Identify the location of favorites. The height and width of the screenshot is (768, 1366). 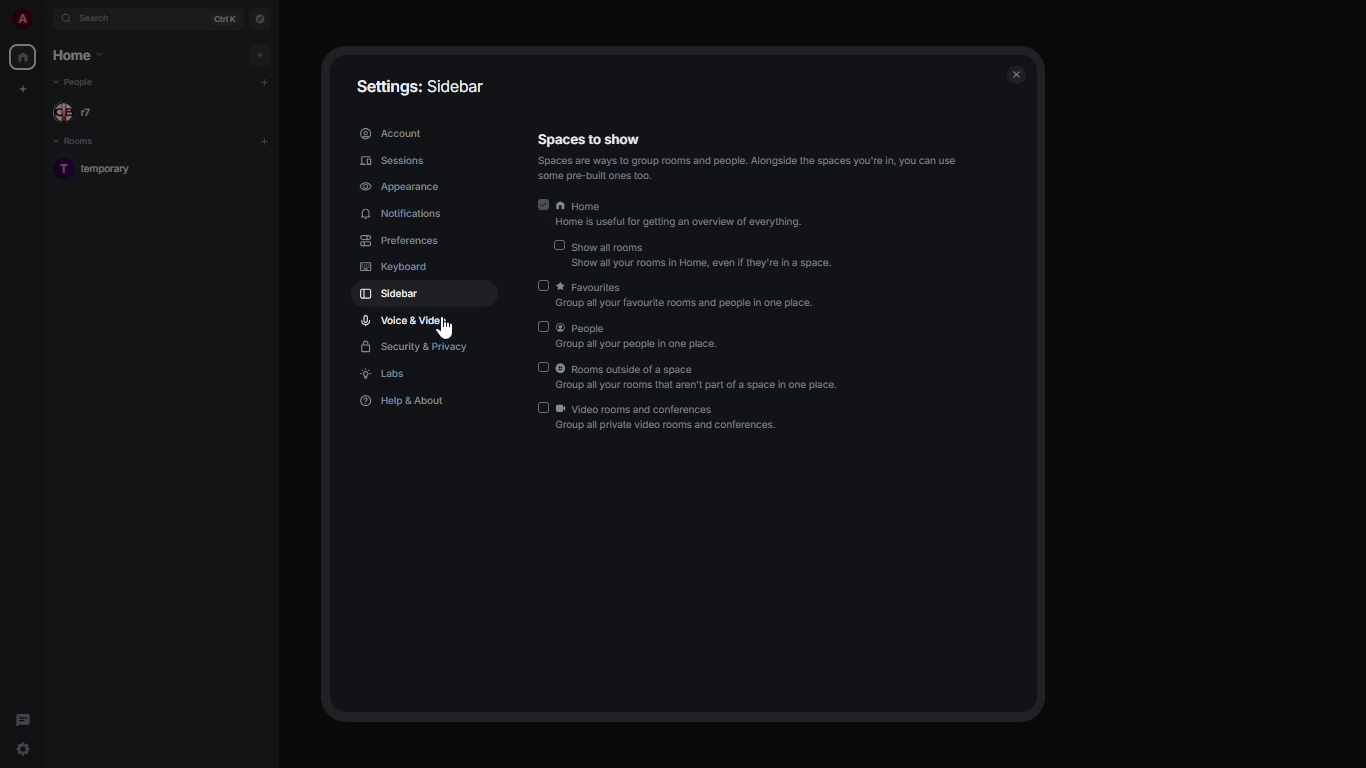
(688, 298).